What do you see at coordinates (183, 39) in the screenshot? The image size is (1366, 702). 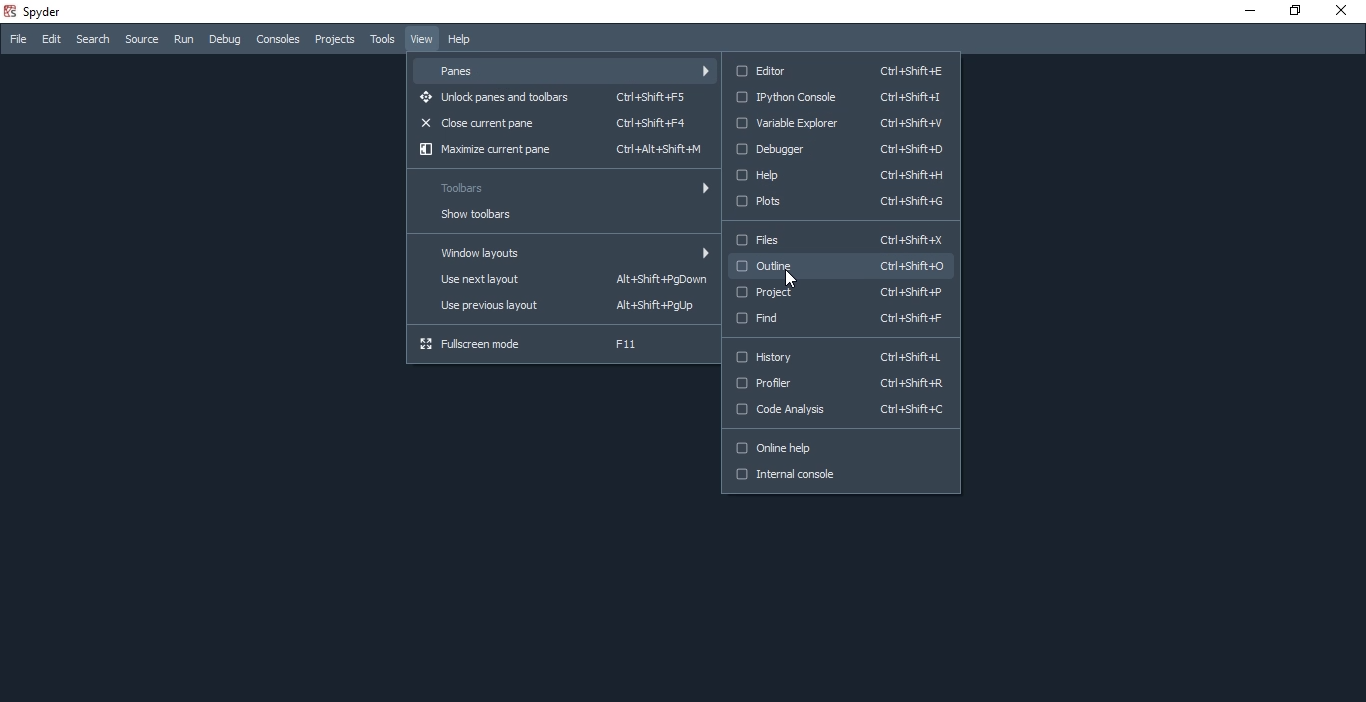 I see `Run` at bounding box center [183, 39].